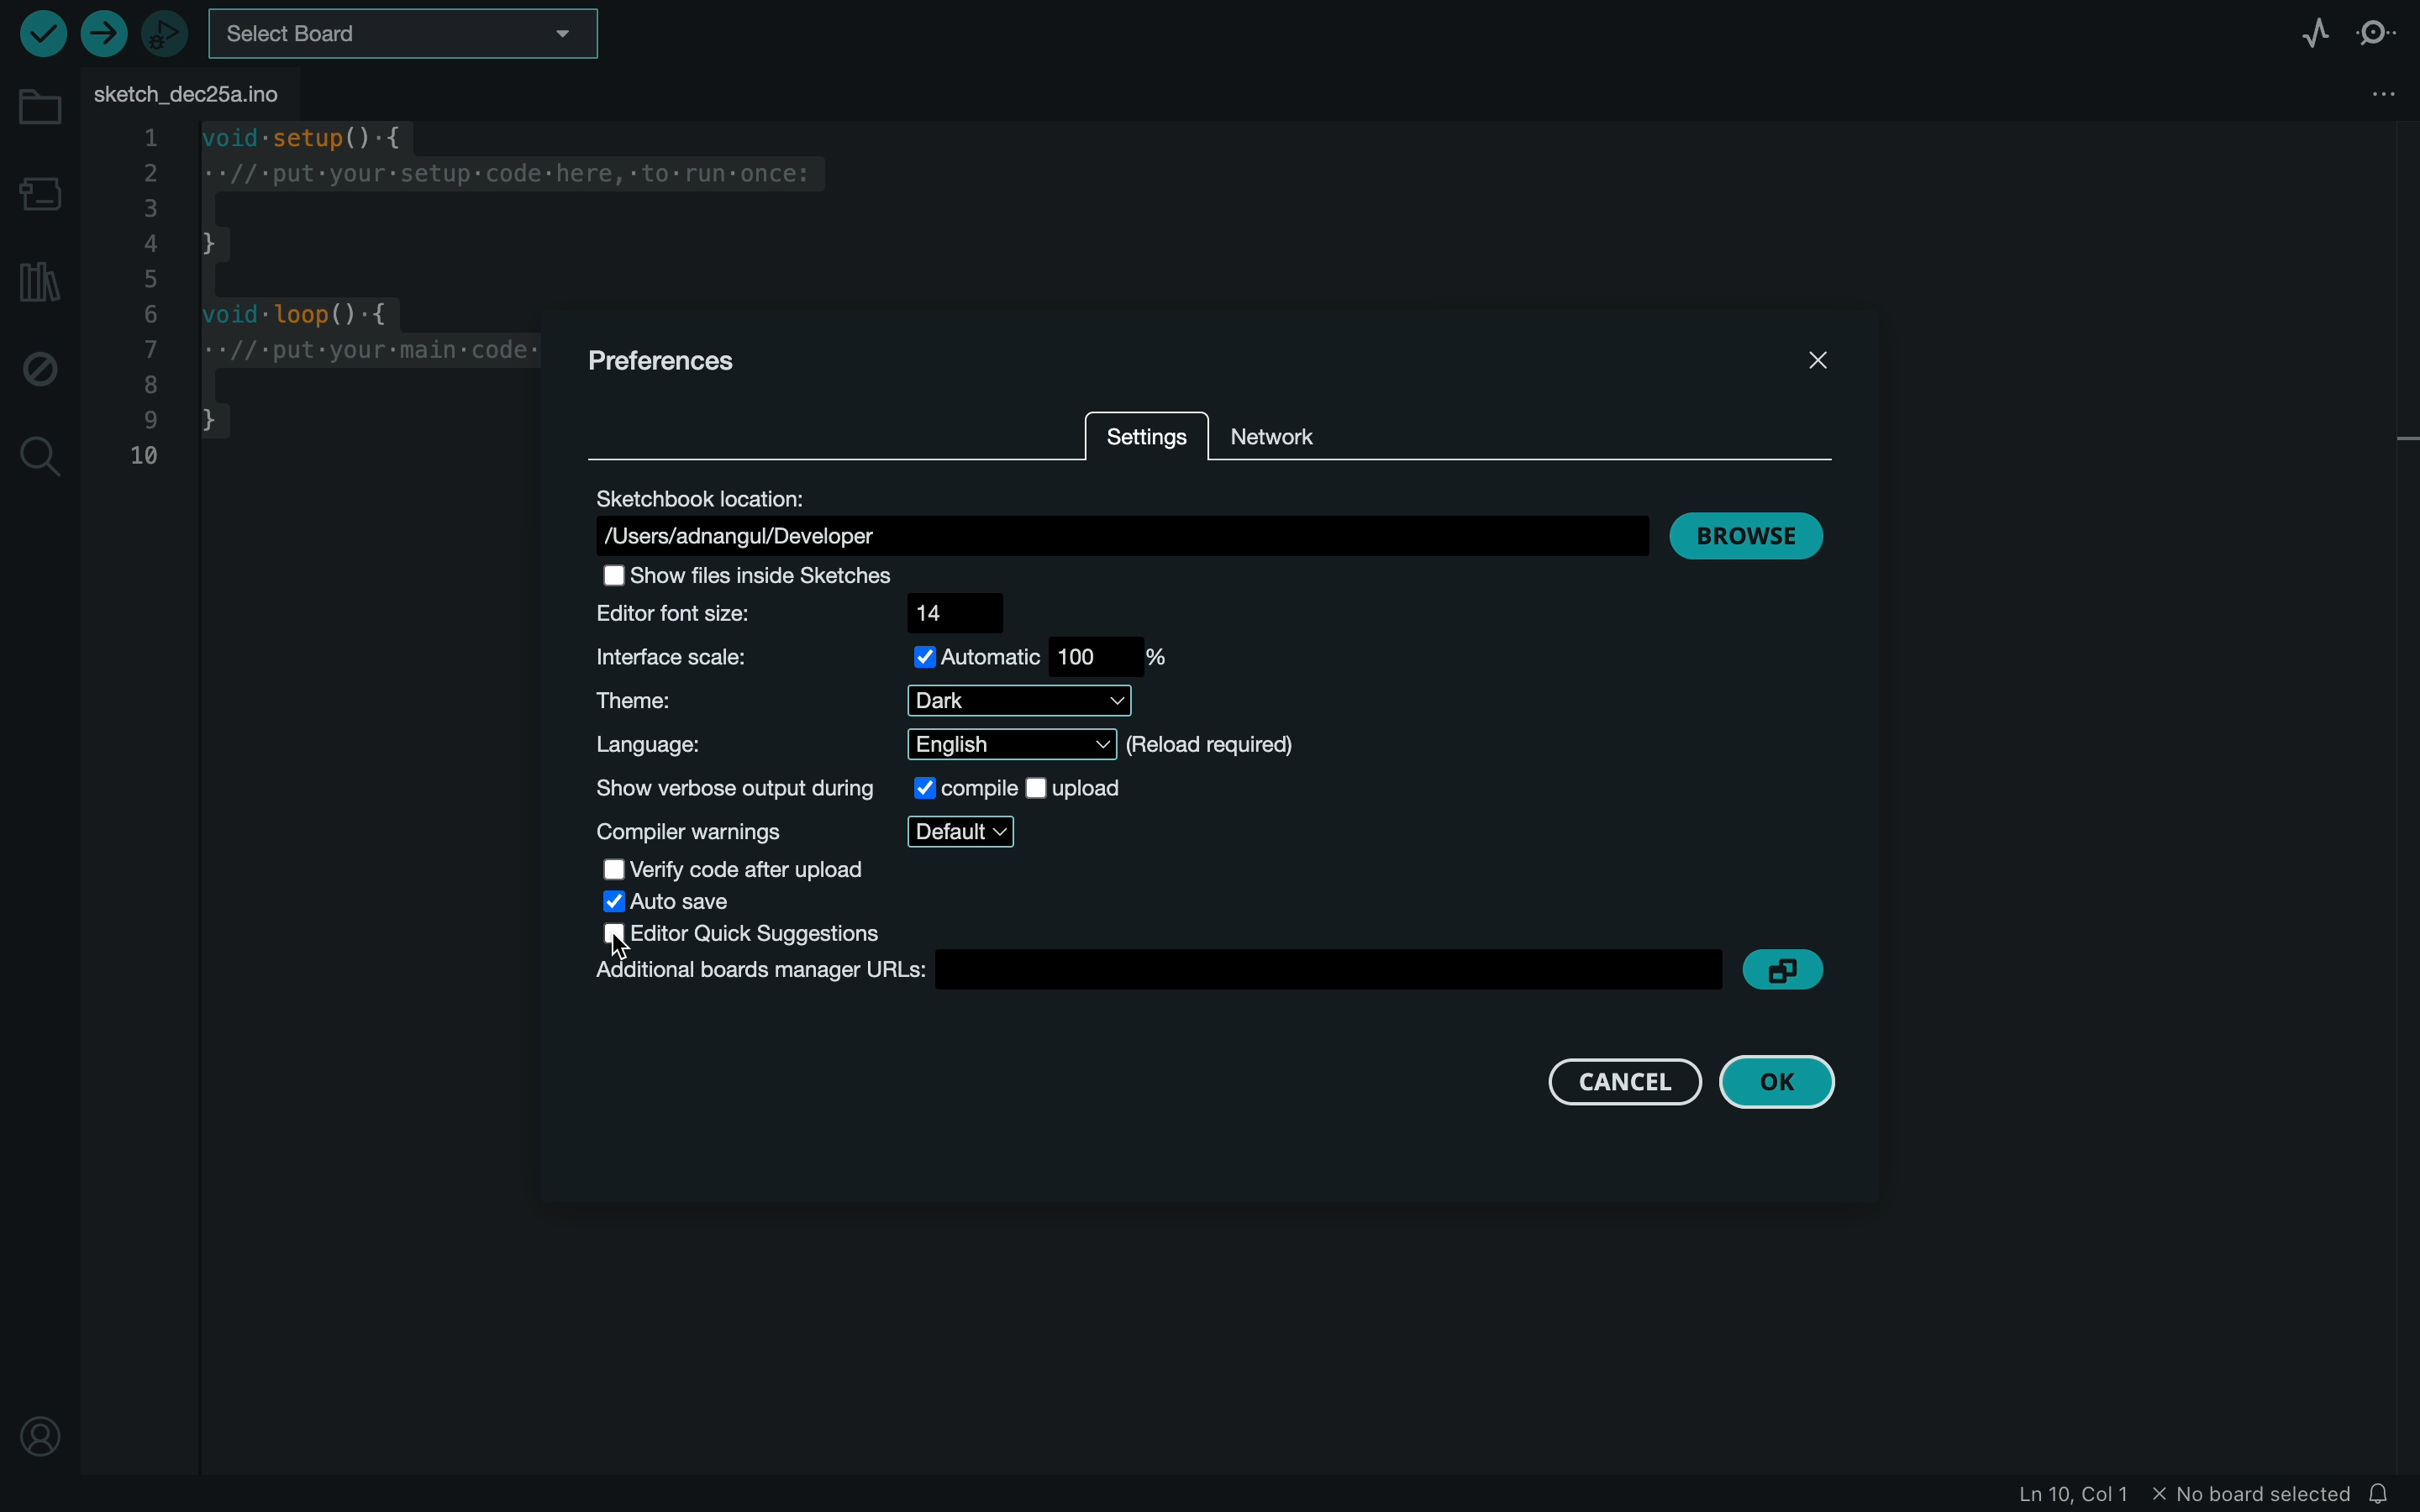 Image resolution: width=2420 pixels, height=1512 pixels. What do you see at coordinates (2309, 31) in the screenshot?
I see `serial plotter` at bounding box center [2309, 31].